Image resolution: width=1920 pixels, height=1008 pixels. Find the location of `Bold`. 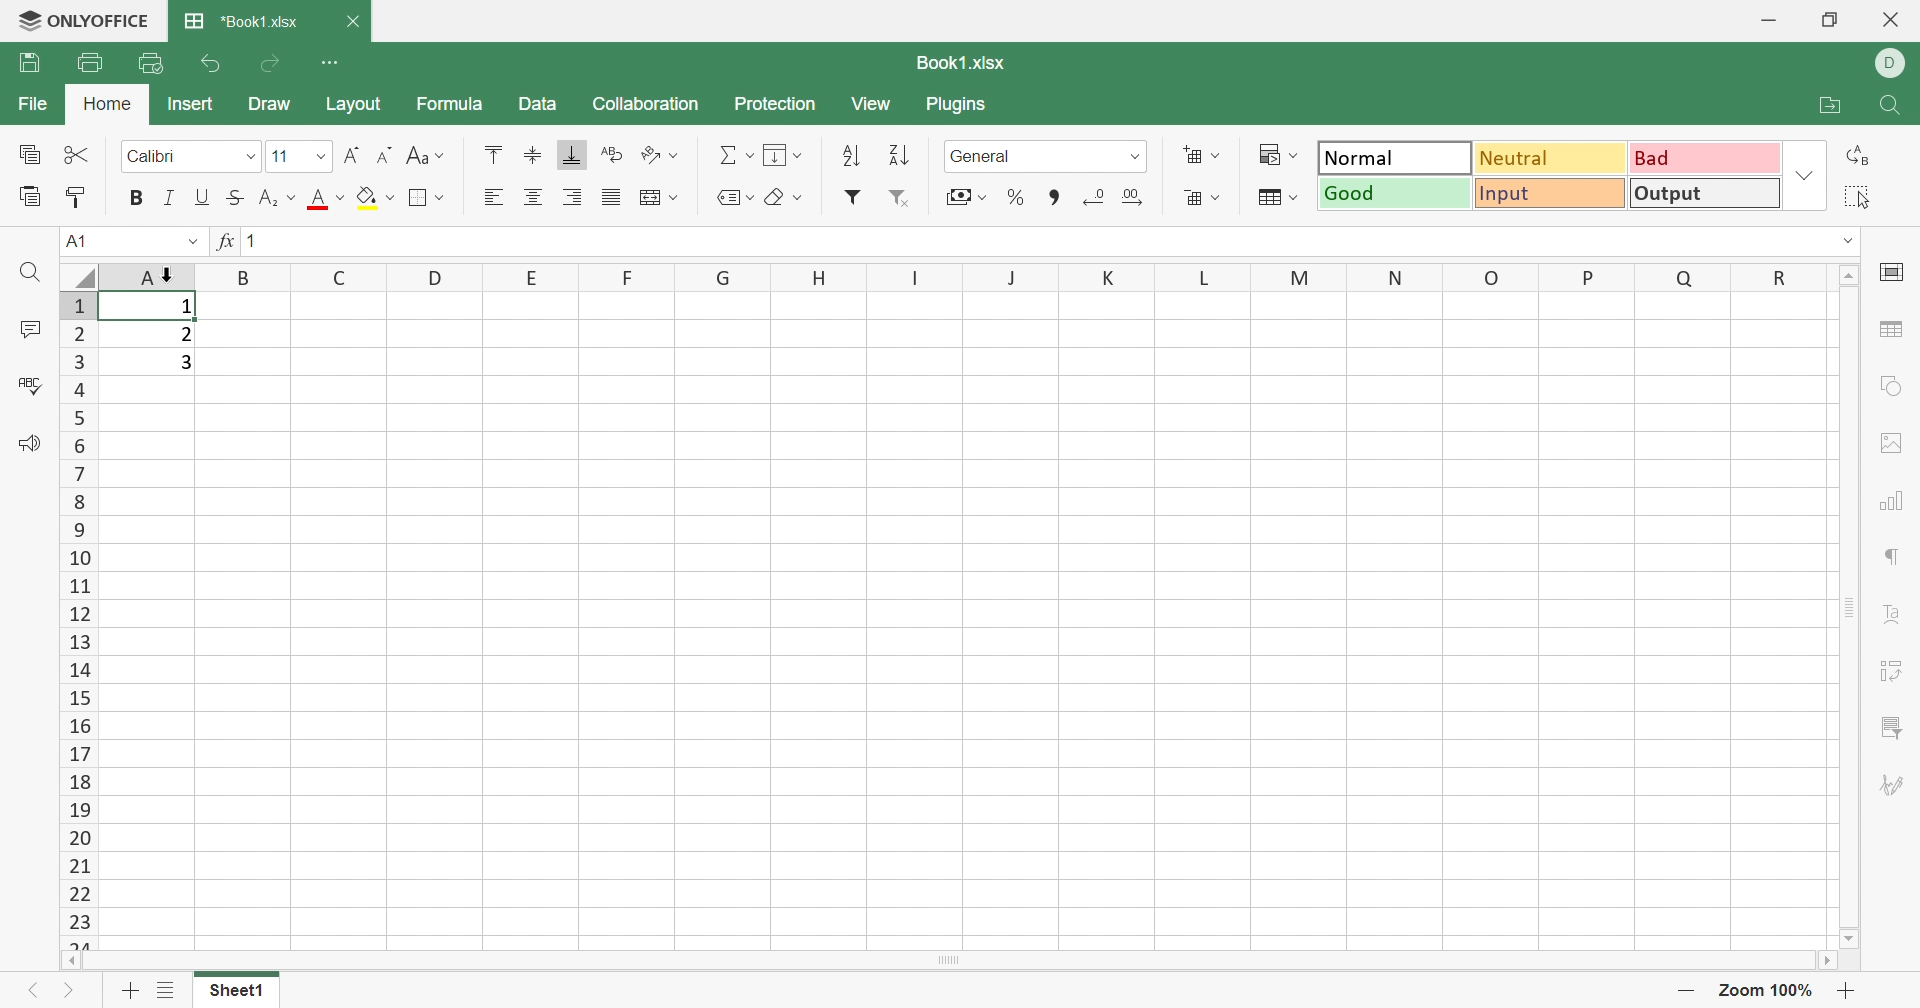

Bold is located at coordinates (137, 197).